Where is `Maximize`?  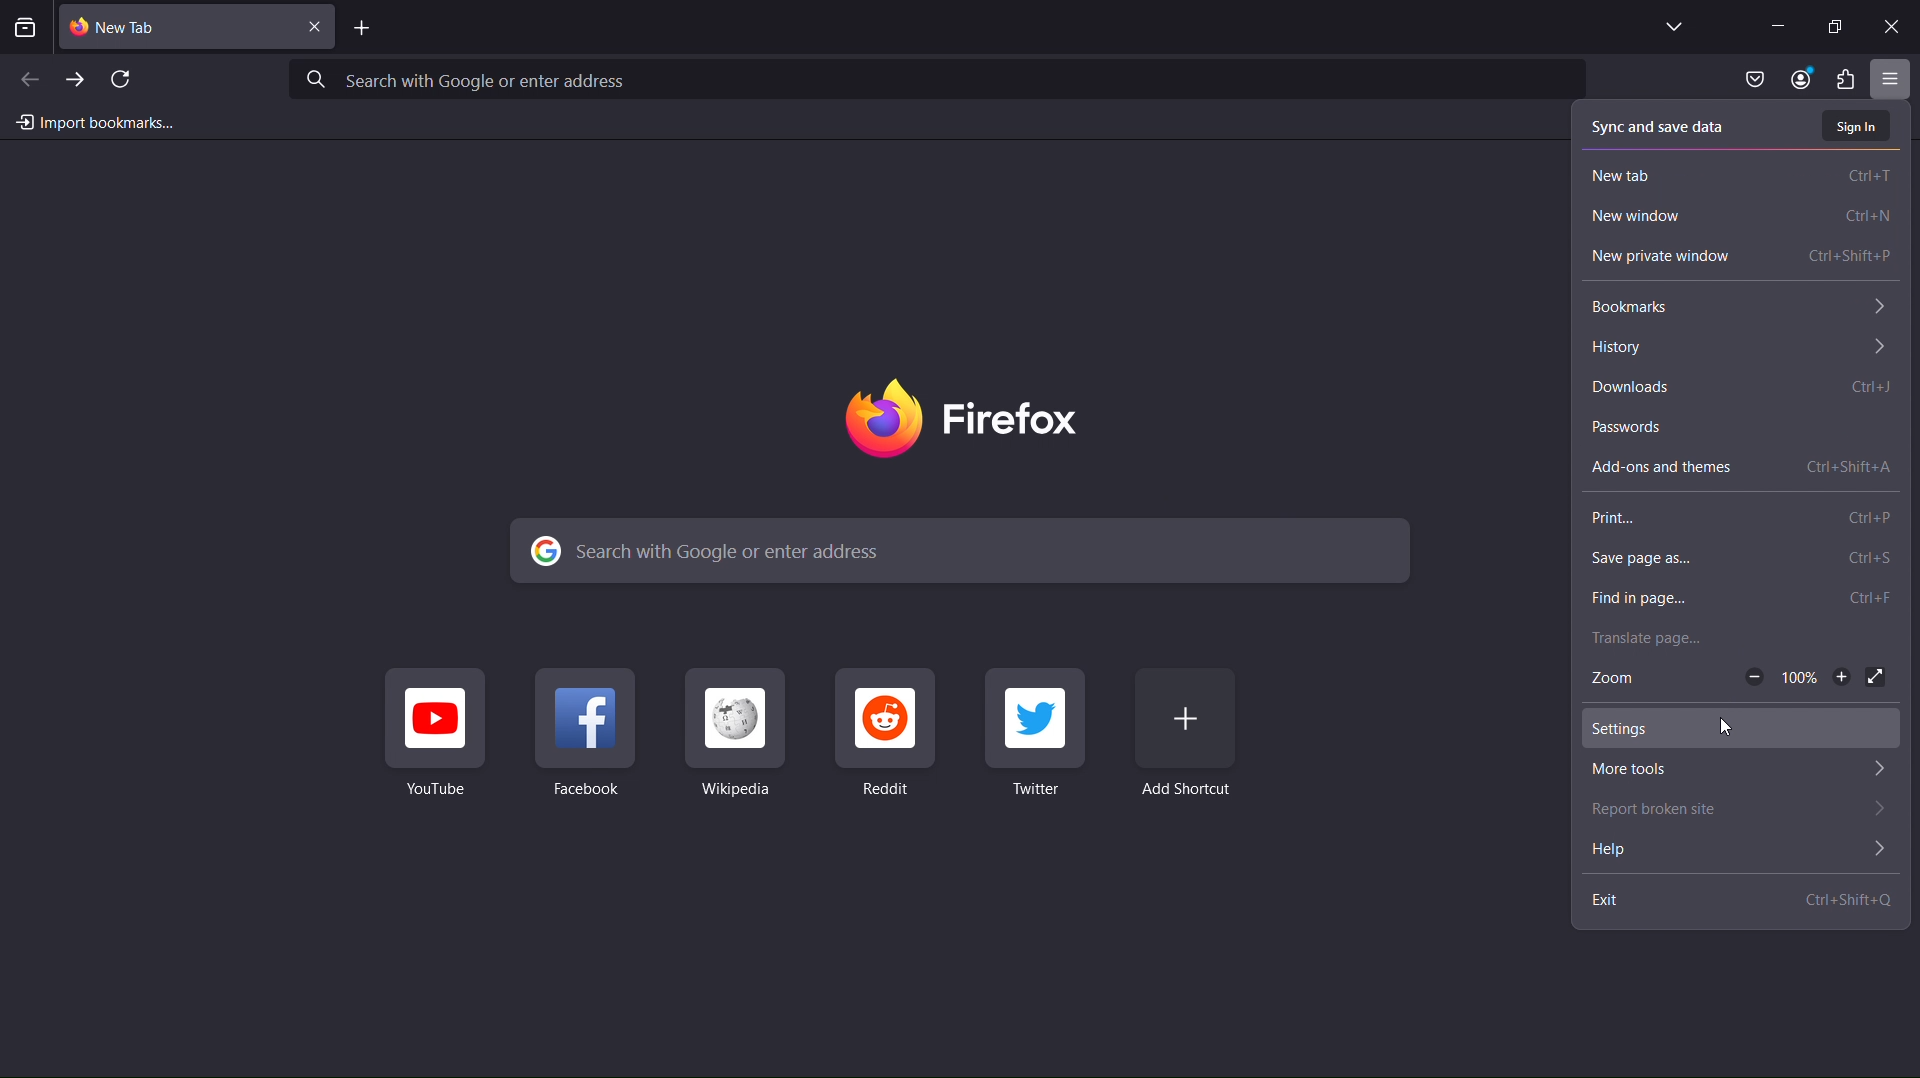
Maximize is located at coordinates (1840, 25).